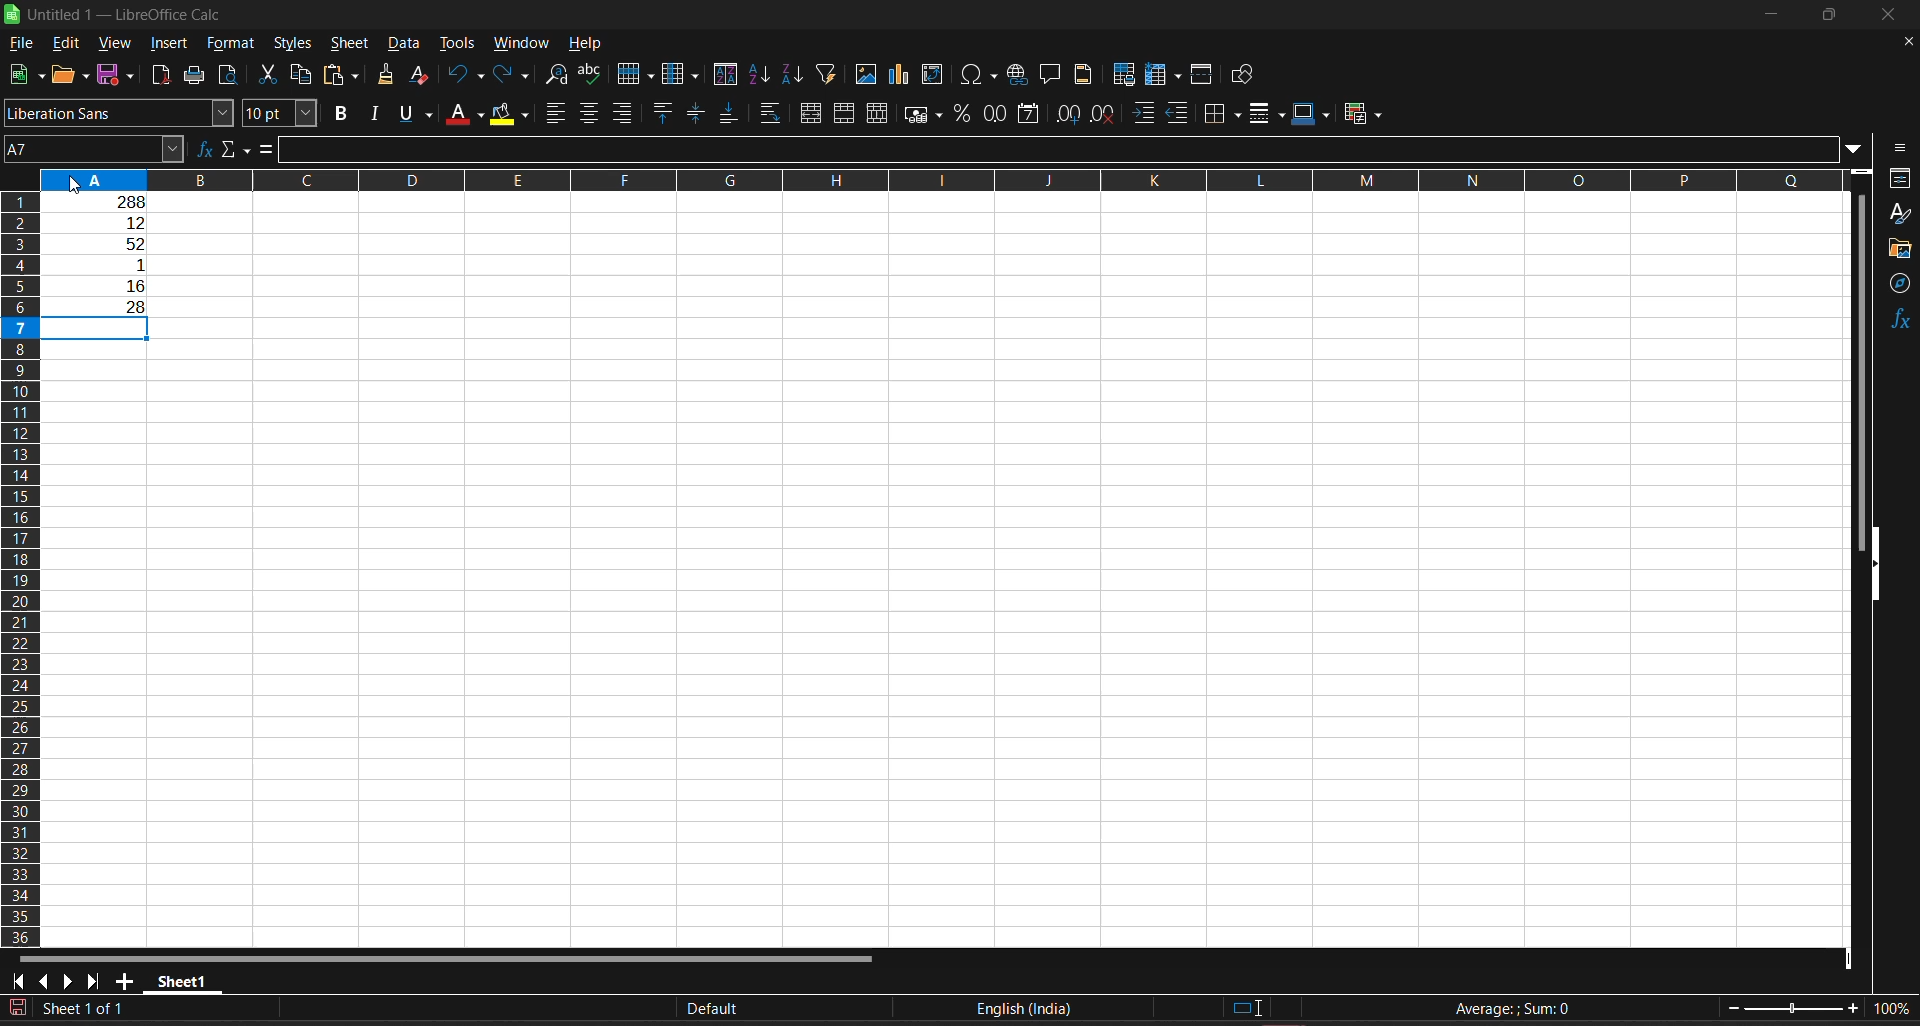  I want to click on insert hyperlink, so click(1017, 75).